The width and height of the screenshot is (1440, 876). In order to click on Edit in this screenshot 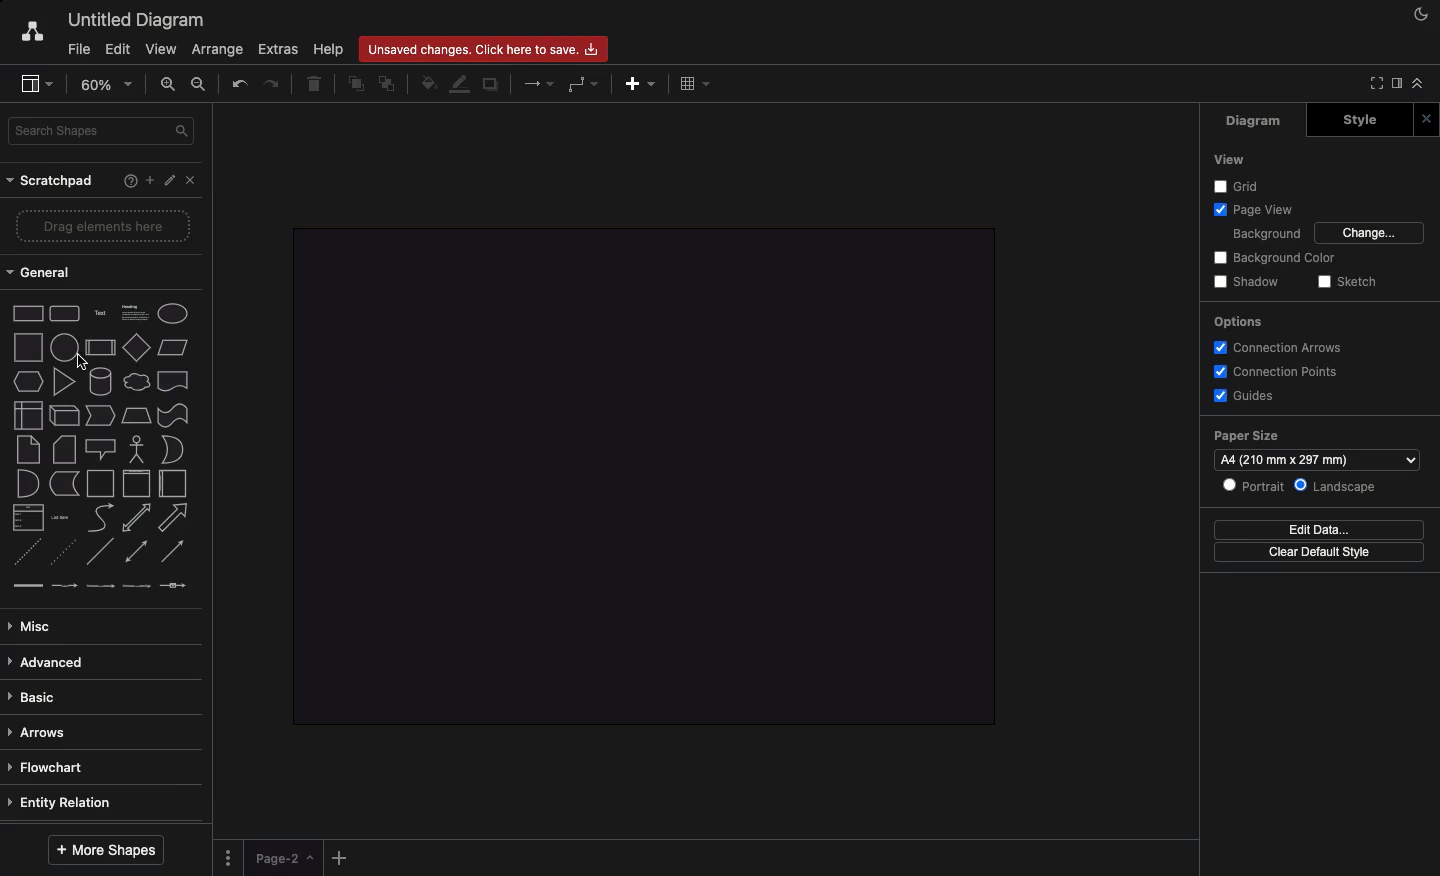, I will do `click(118, 50)`.